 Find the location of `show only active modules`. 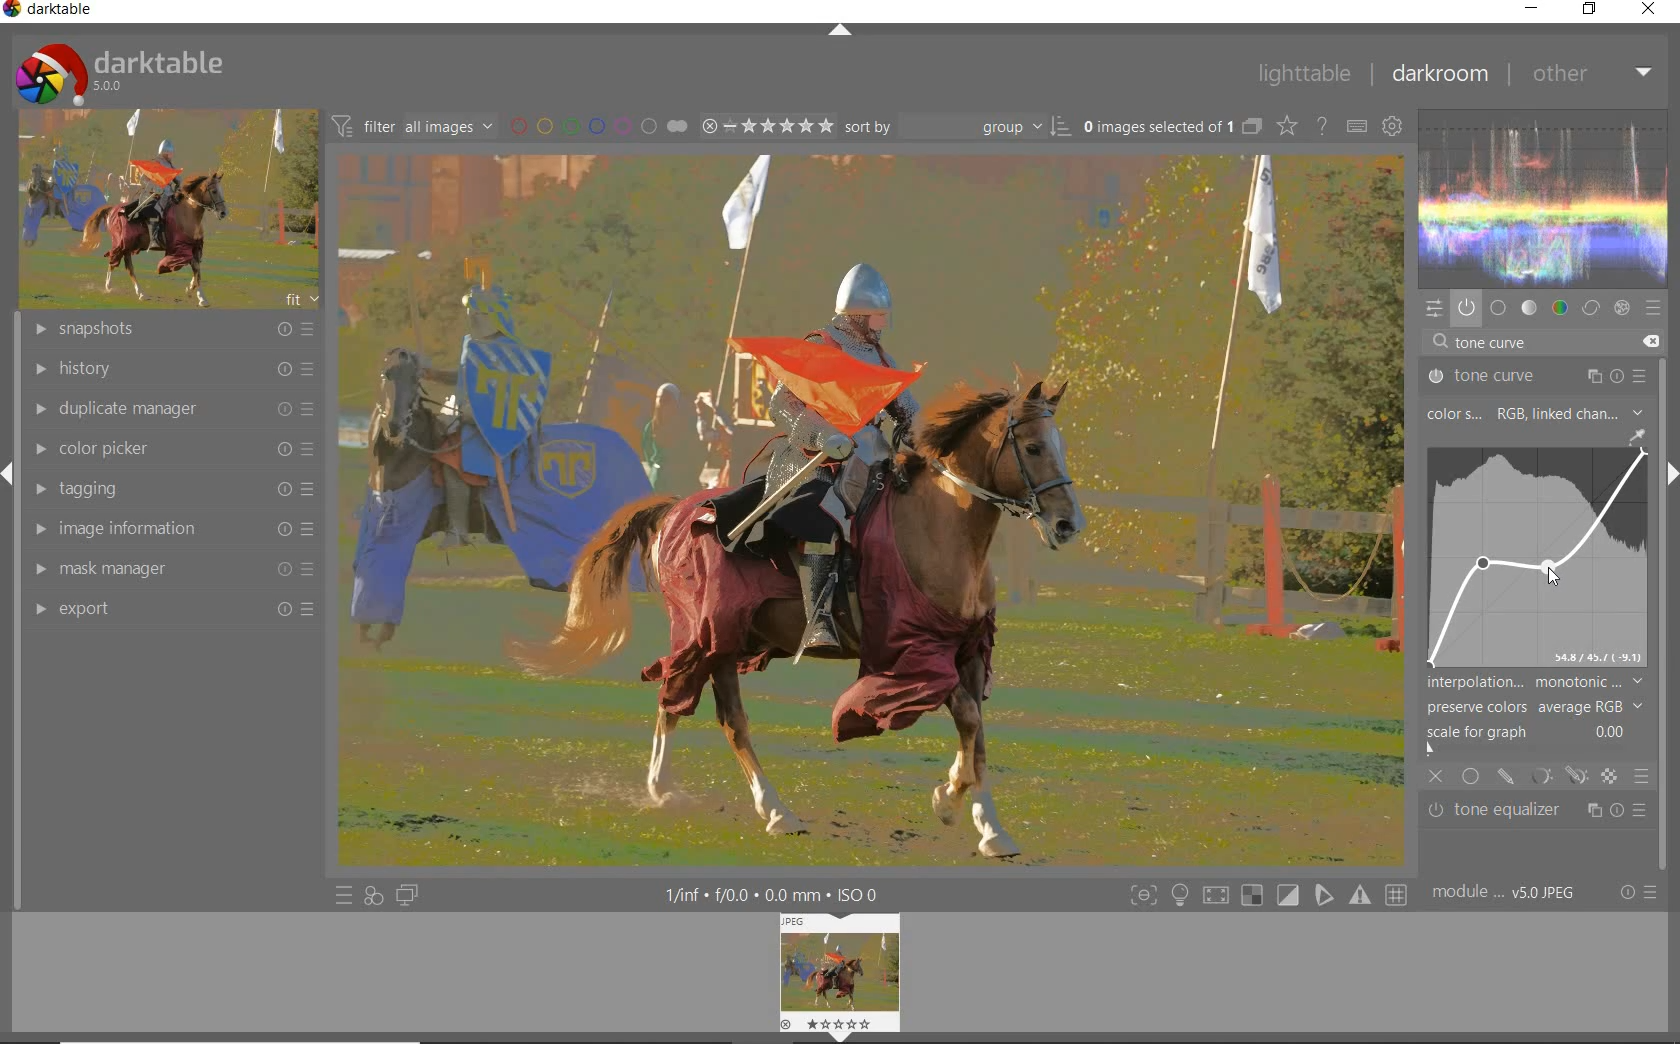

show only active modules is located at coordinates (1466, 309).